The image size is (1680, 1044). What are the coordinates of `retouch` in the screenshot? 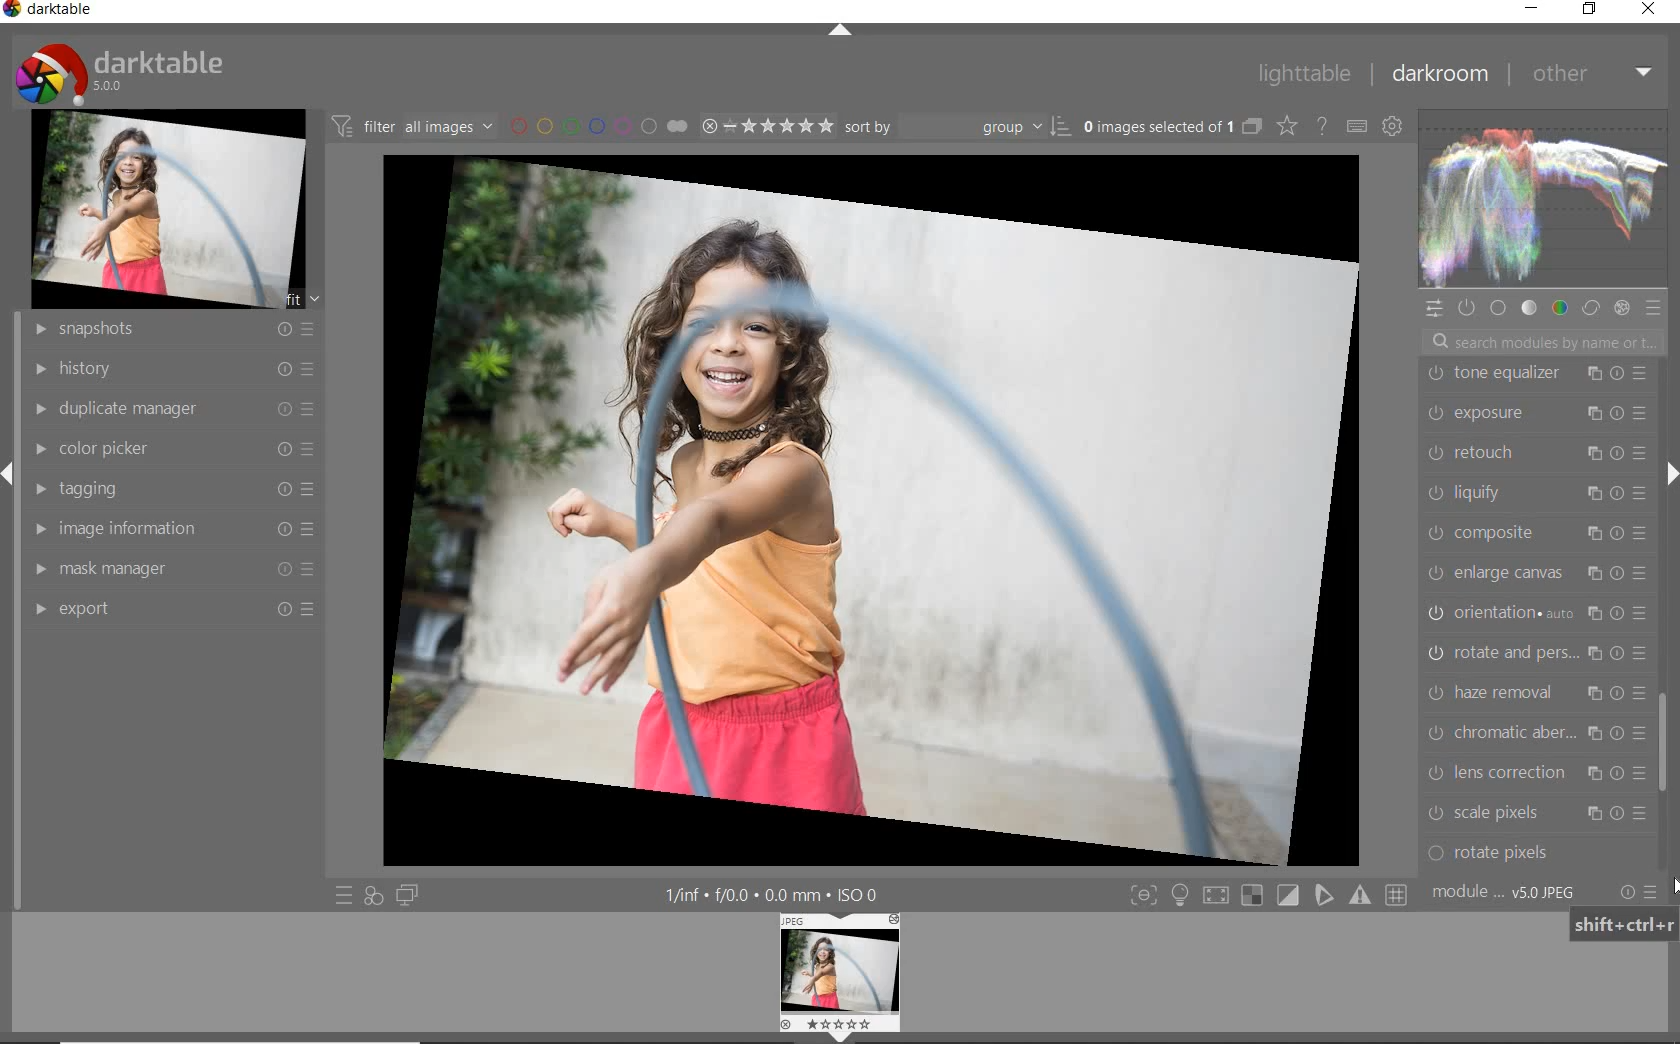 It's located at (1535, 453).